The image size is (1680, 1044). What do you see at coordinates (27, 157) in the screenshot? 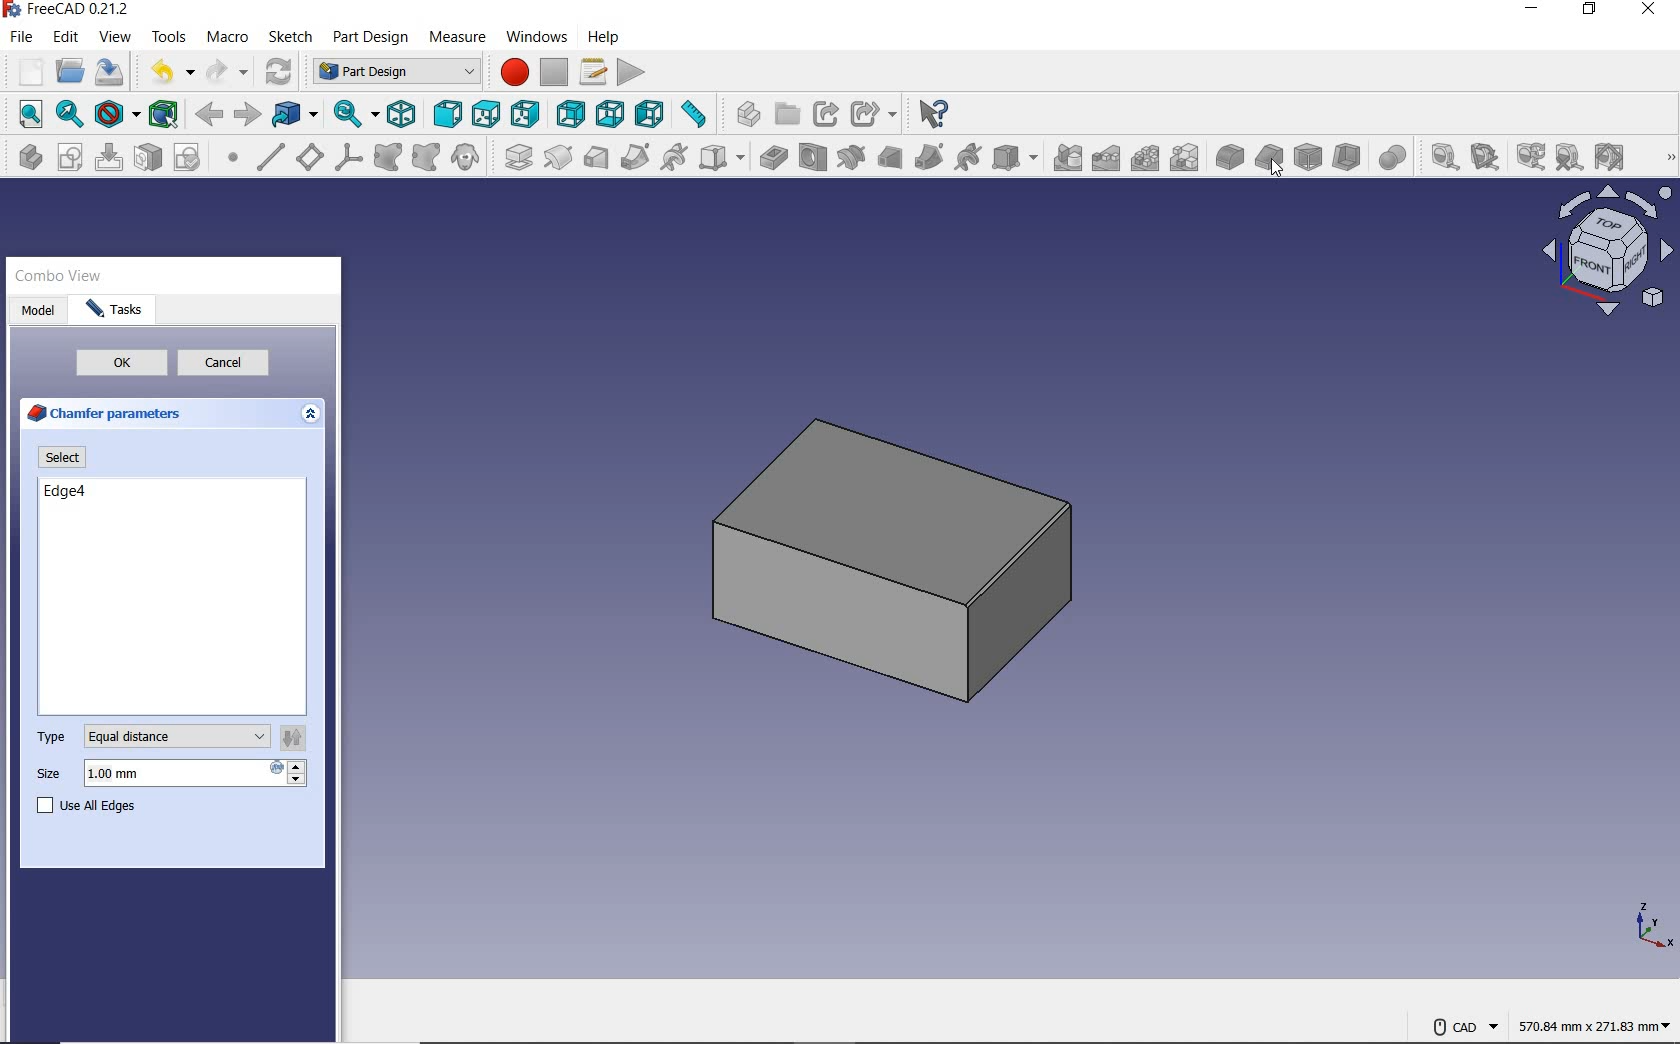
I see `ceate body` at bounding box center [27, 157].